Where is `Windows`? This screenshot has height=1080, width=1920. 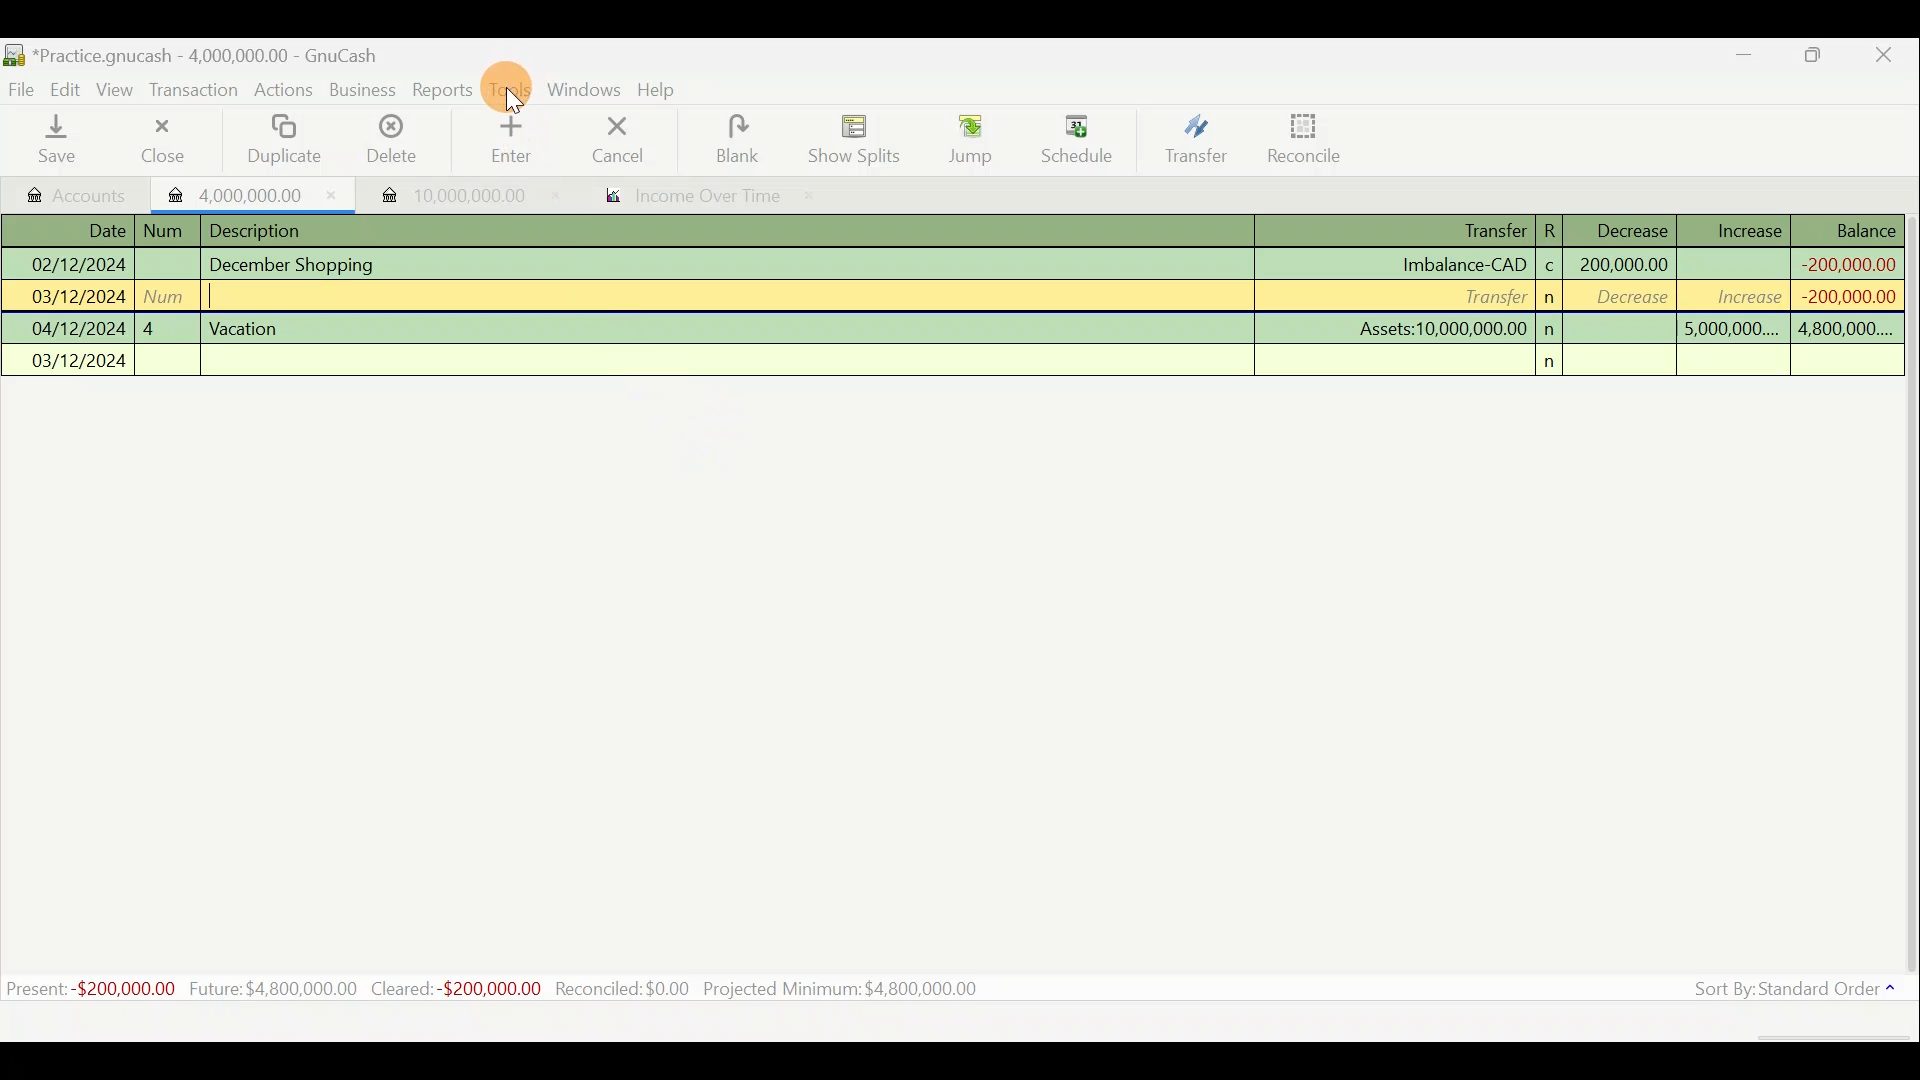 Windows is located at coordinates (584, 90).